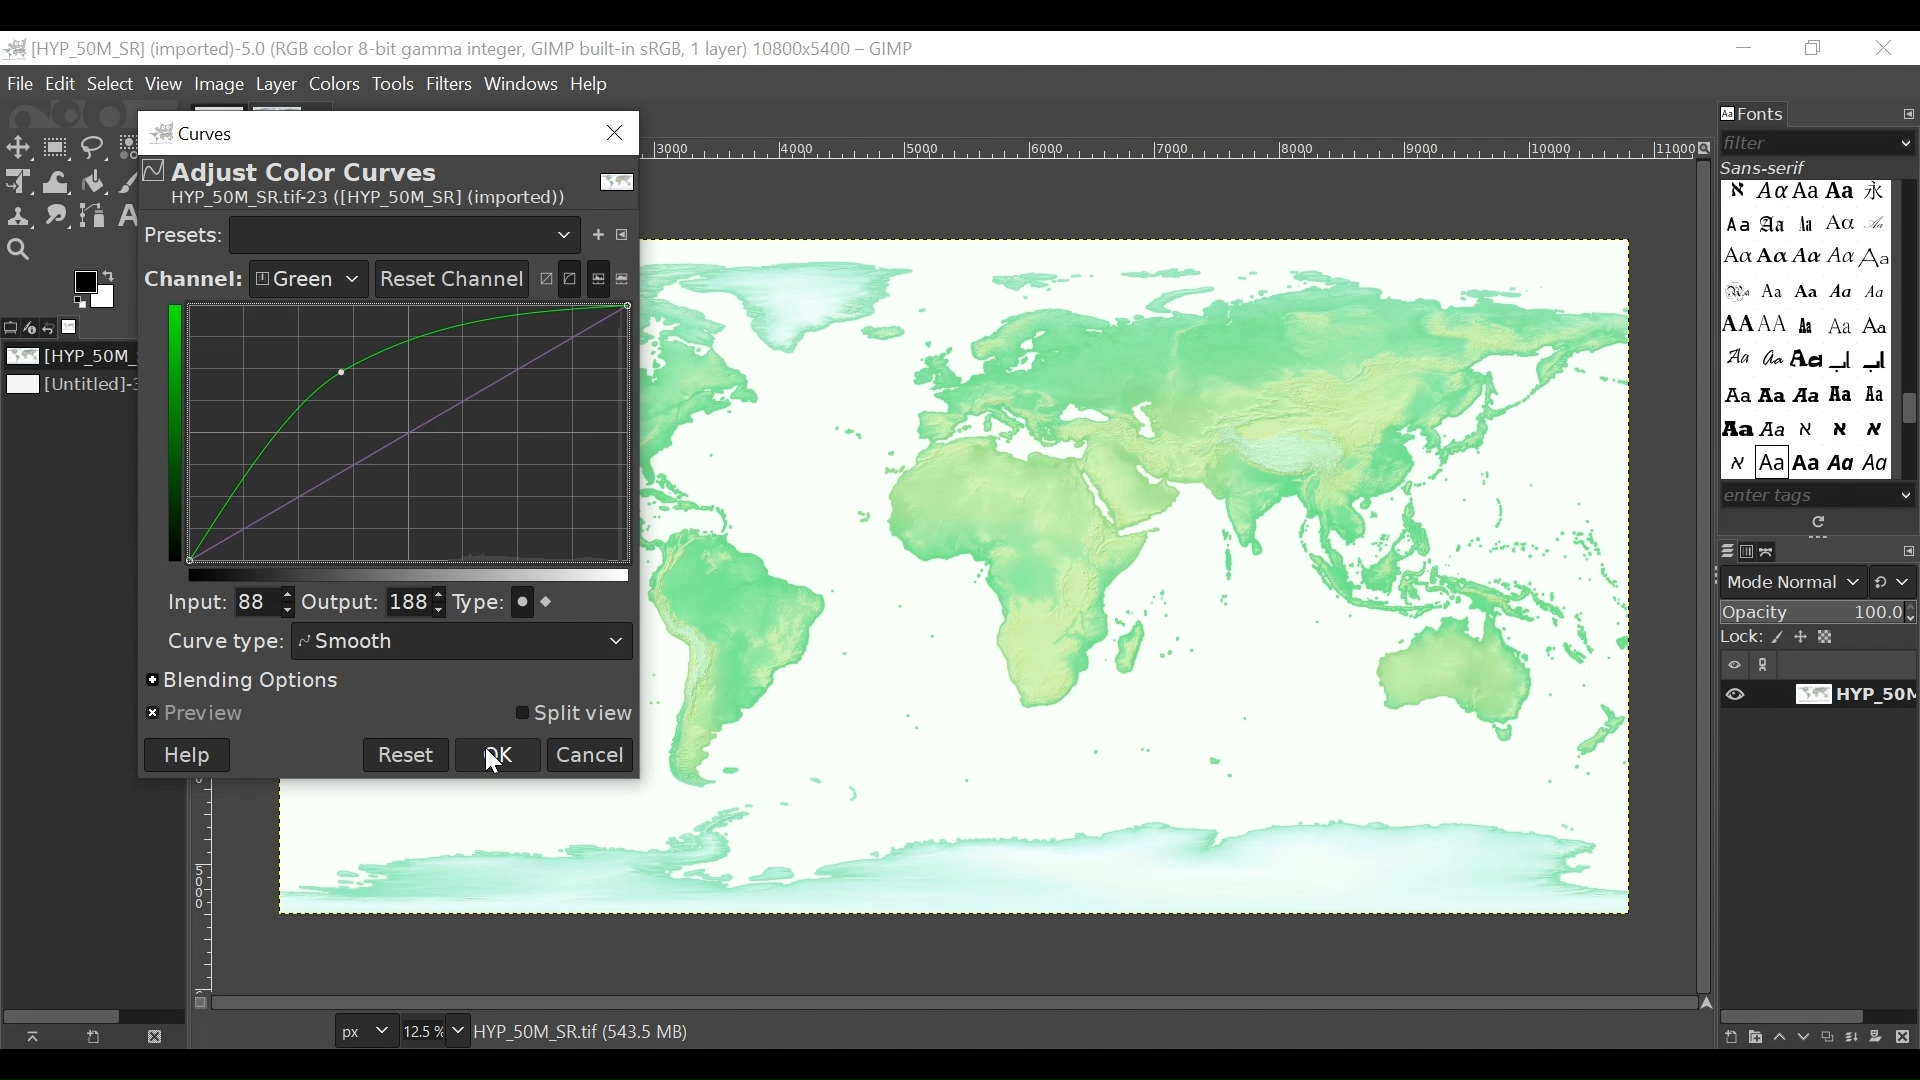 The height and width of the screenshot is (1080, 1920). What do you see at coordinates (428, 1031) in the screenshot?
I see `Zoom Factor` at bounding box center [428, 1031].